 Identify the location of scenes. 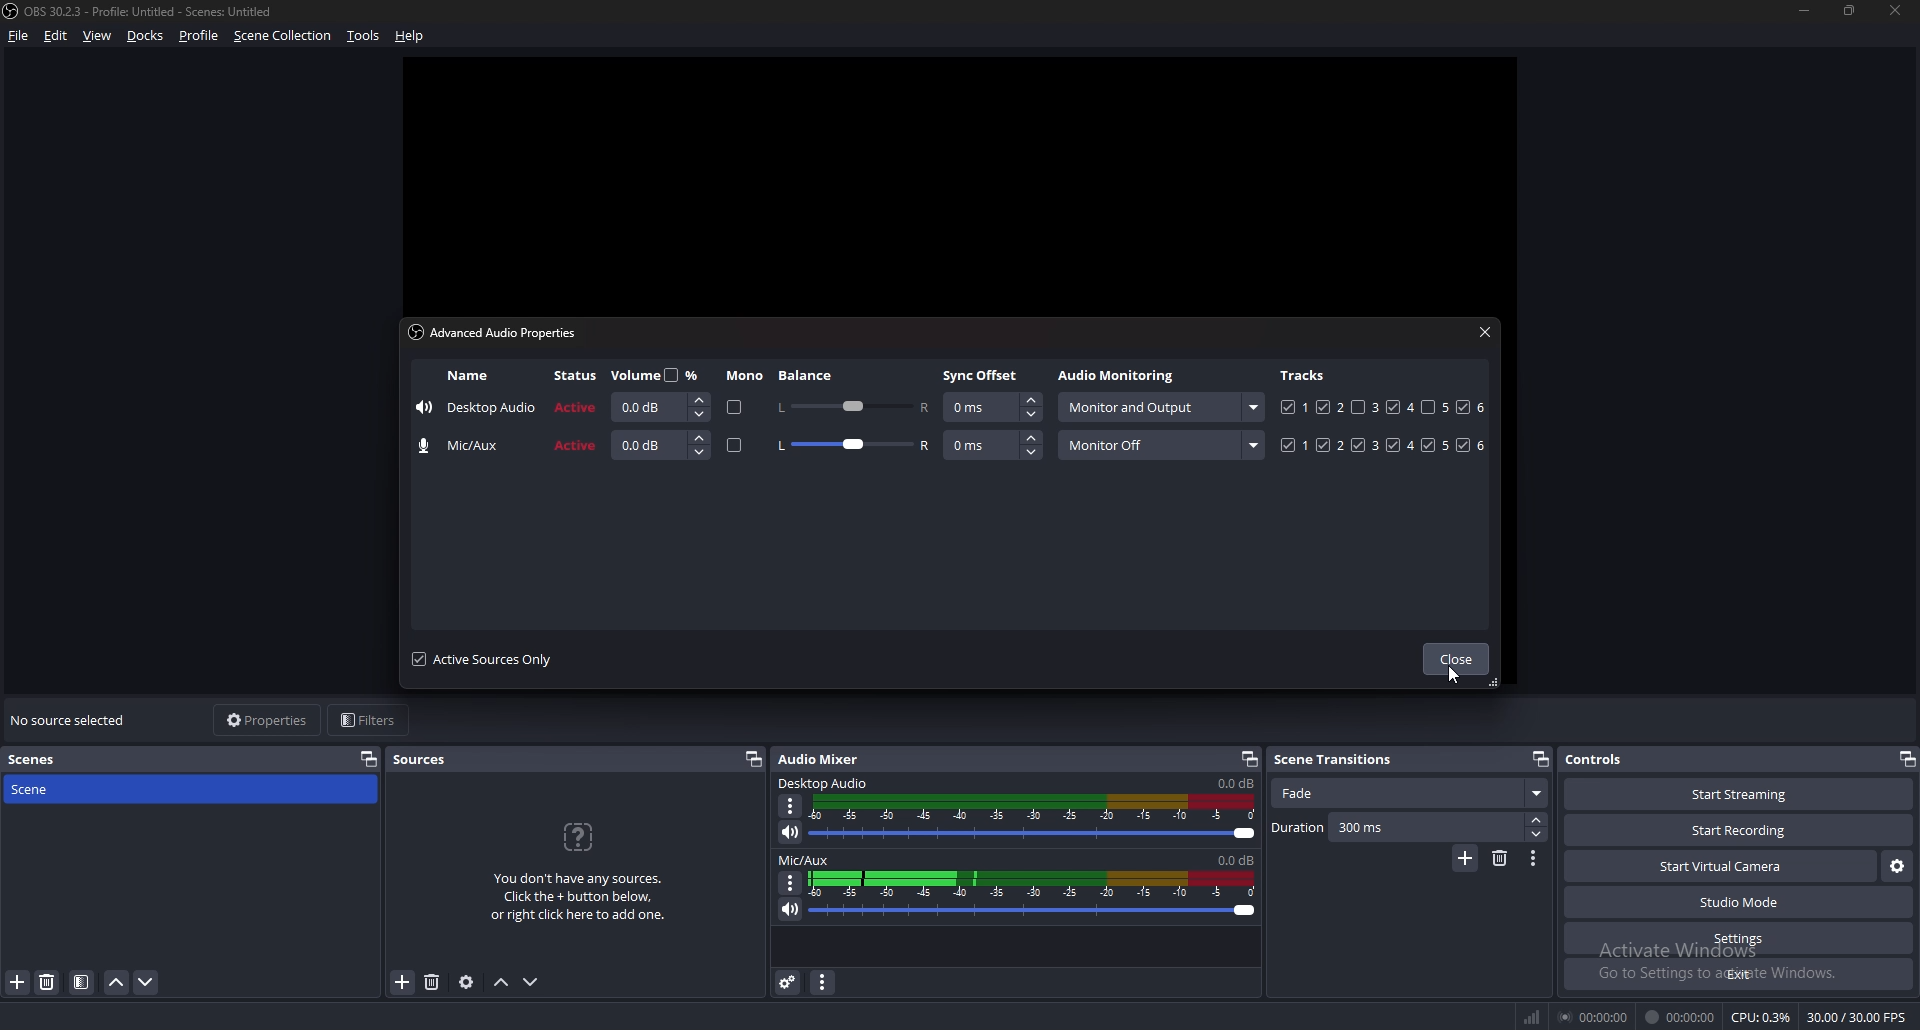
(43, 758).